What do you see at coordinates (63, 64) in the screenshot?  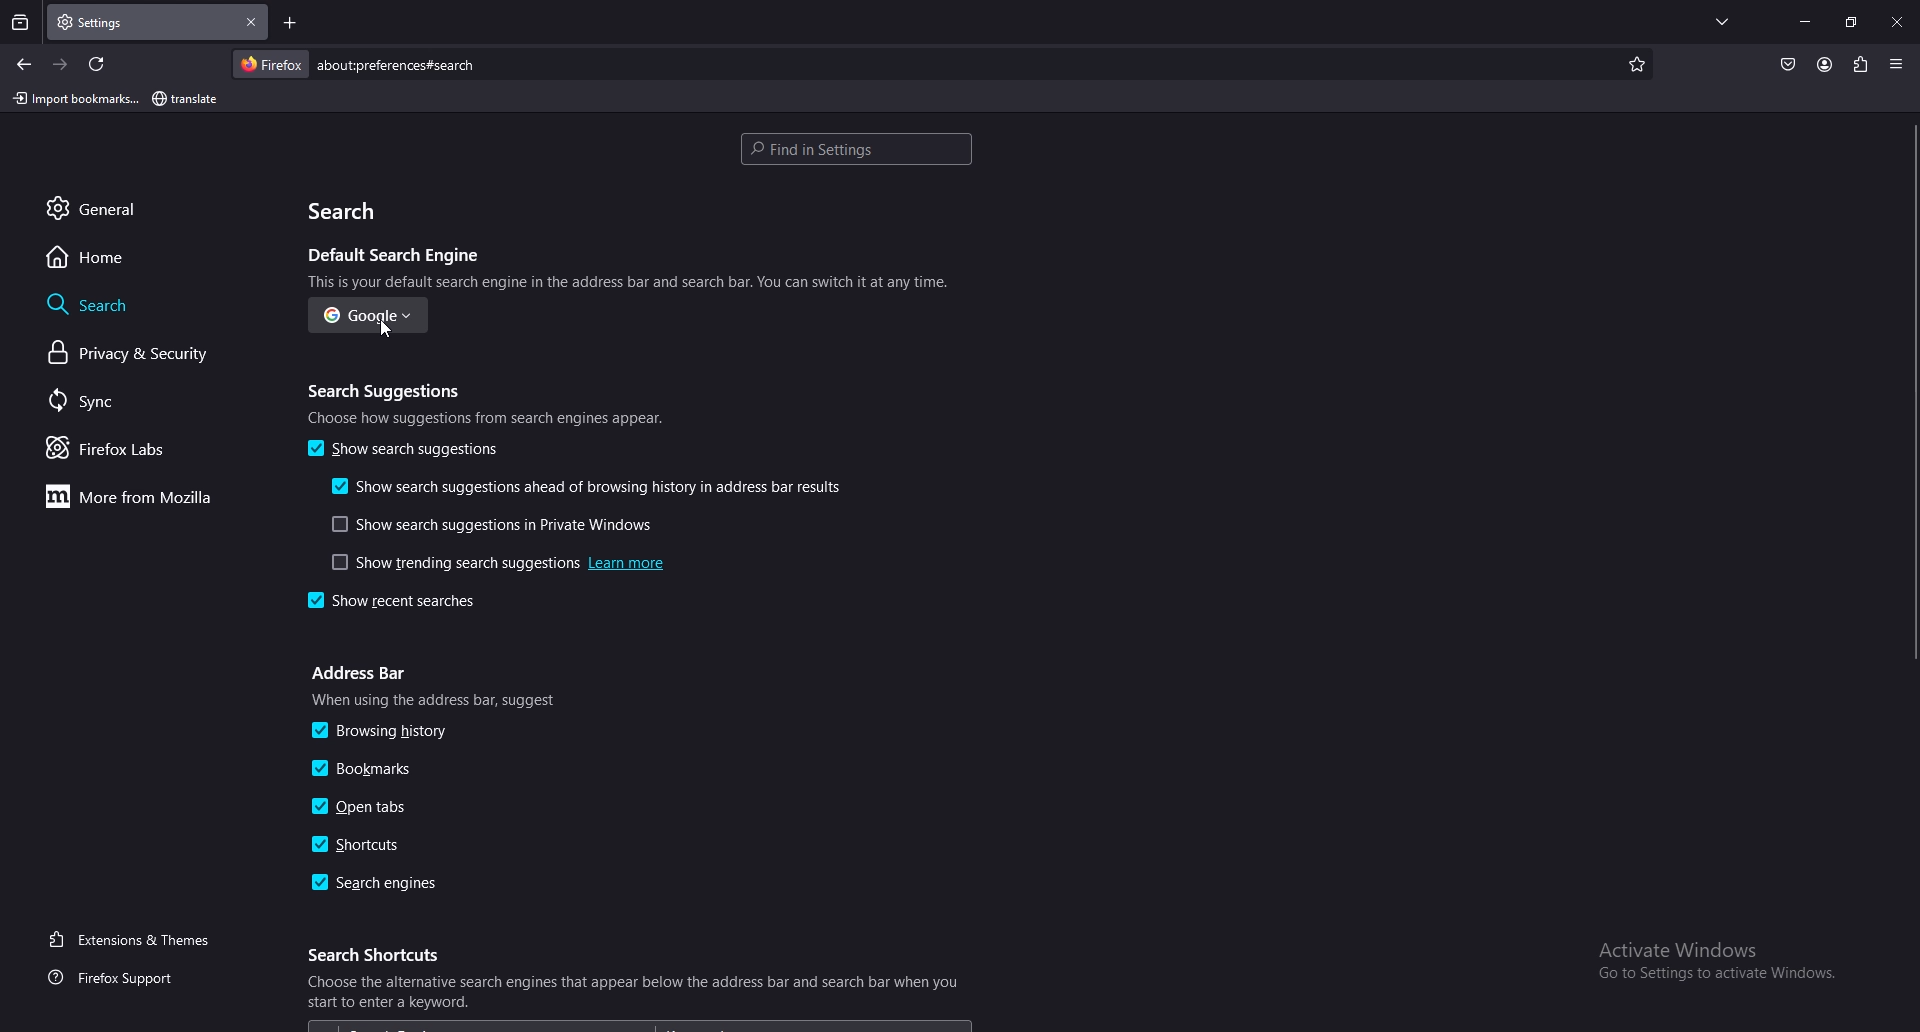 I see `forward` at bounding box center [63, 64].